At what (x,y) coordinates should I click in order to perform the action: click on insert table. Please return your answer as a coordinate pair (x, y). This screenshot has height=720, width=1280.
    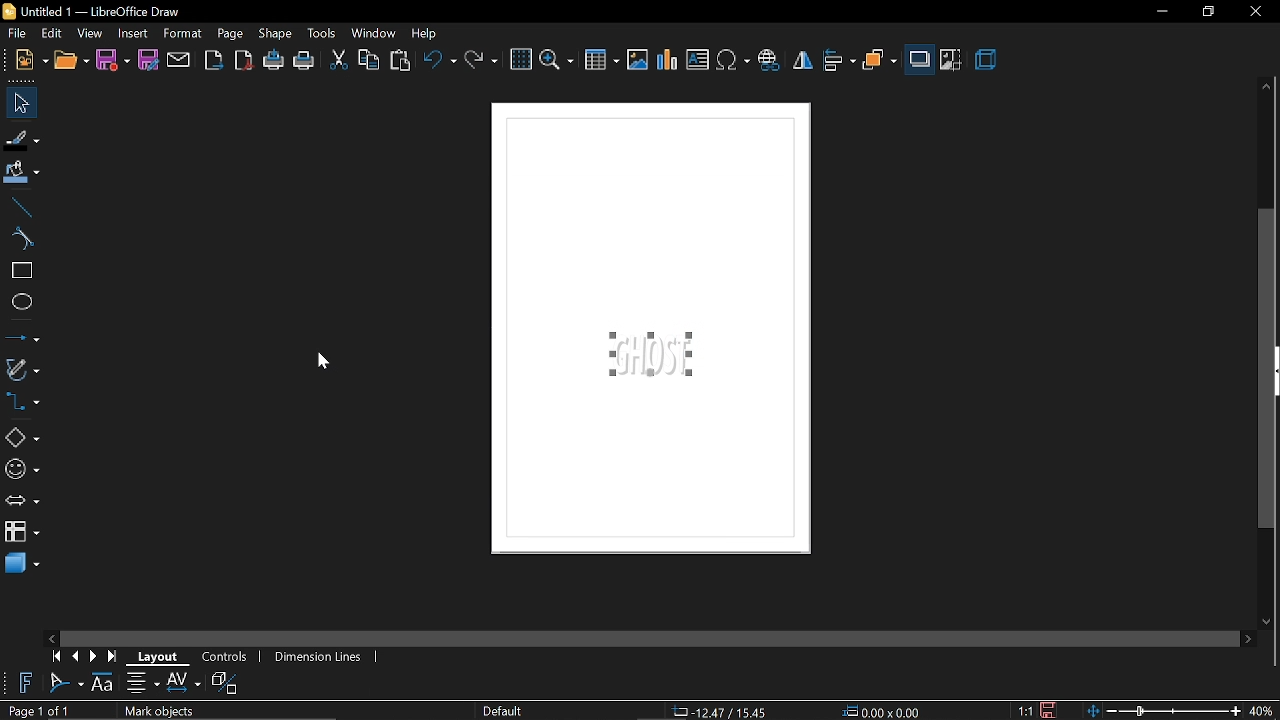
    Looking at the image, I should click on (601, 61).